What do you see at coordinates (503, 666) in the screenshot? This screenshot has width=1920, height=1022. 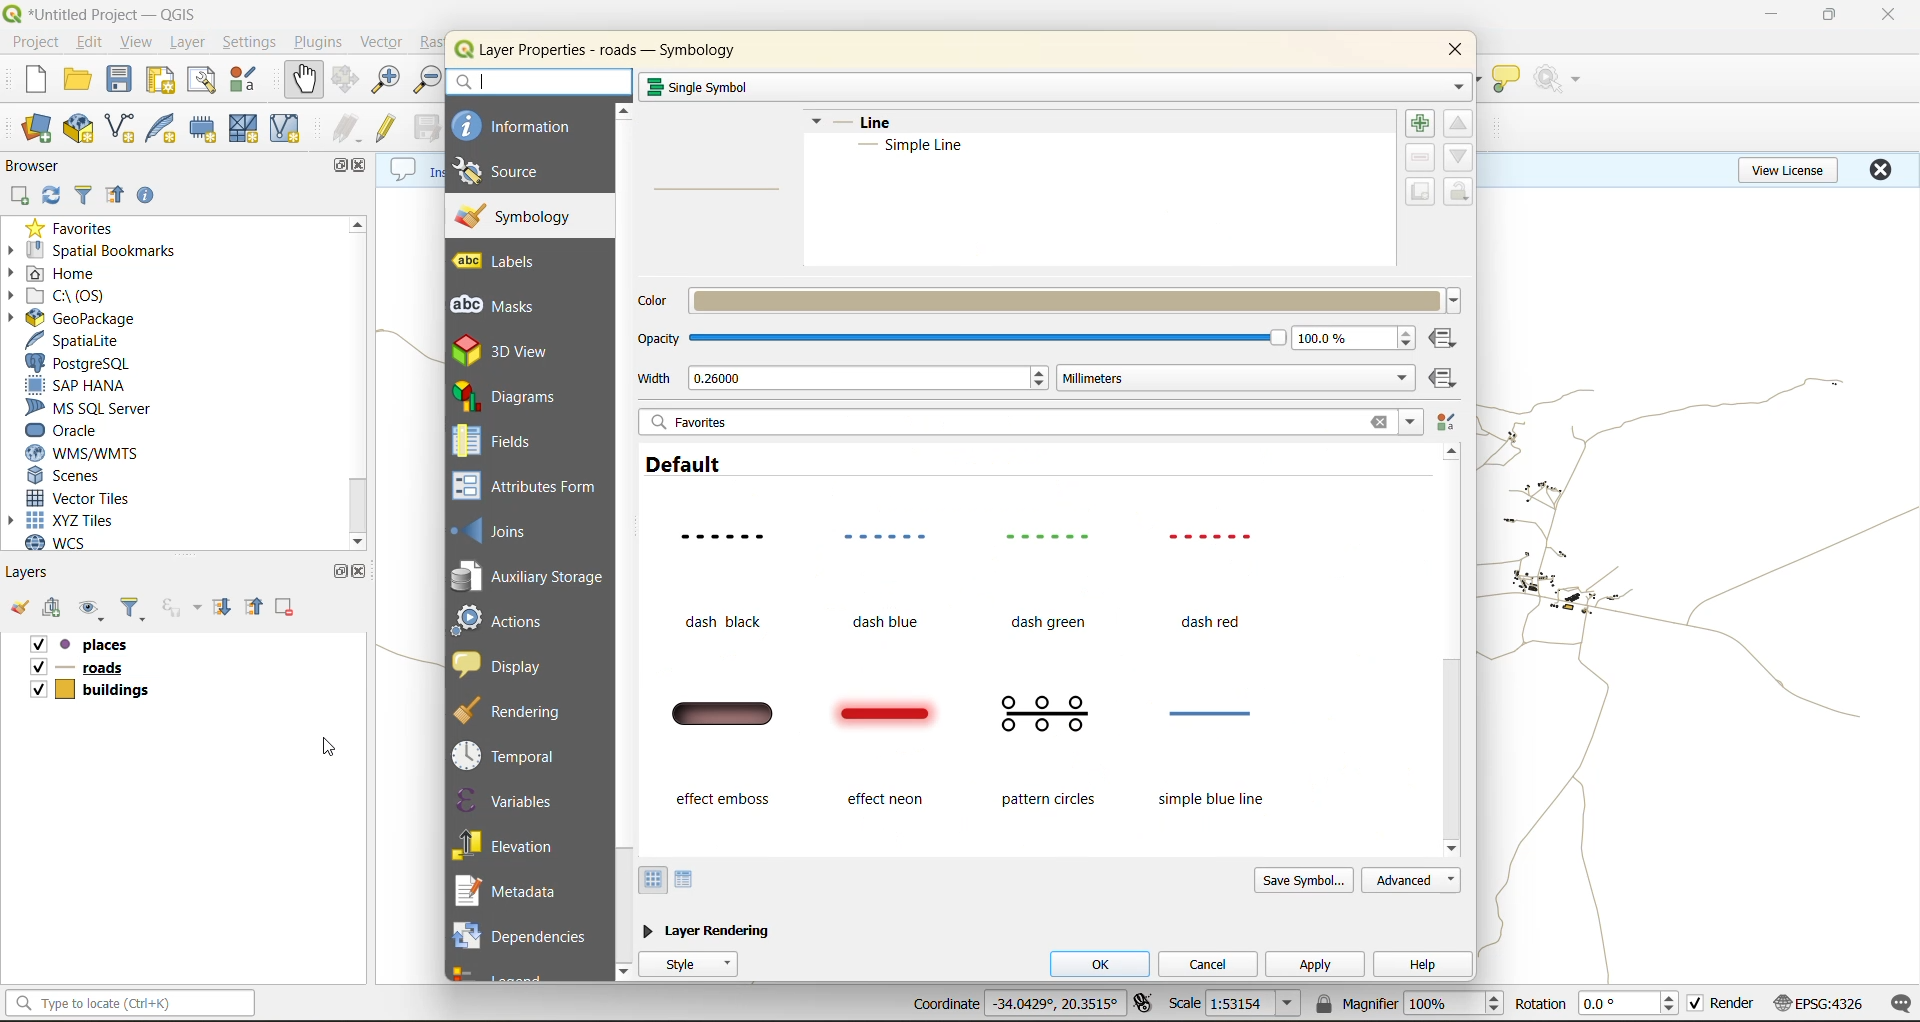 I see `display` at bounding box center [503, 666].